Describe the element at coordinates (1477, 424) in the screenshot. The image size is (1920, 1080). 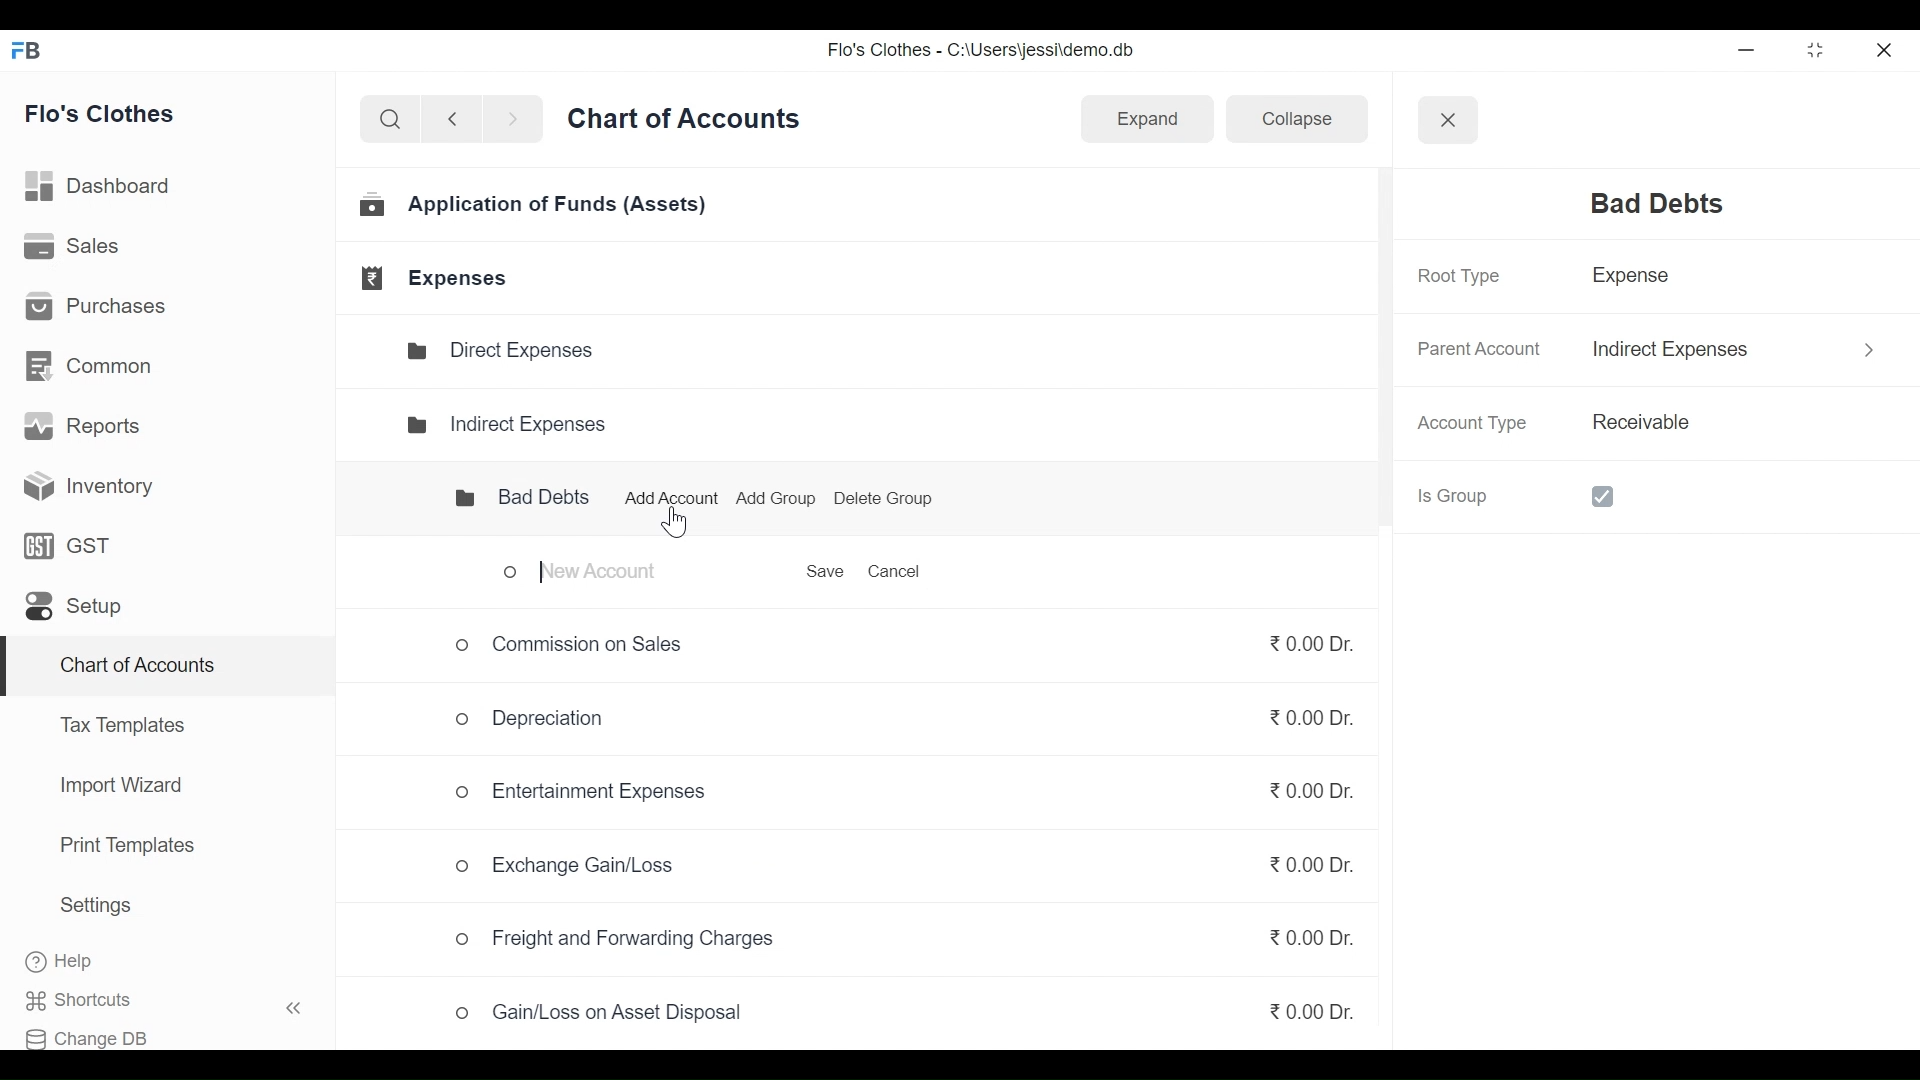
I see `Account Type` at that location.